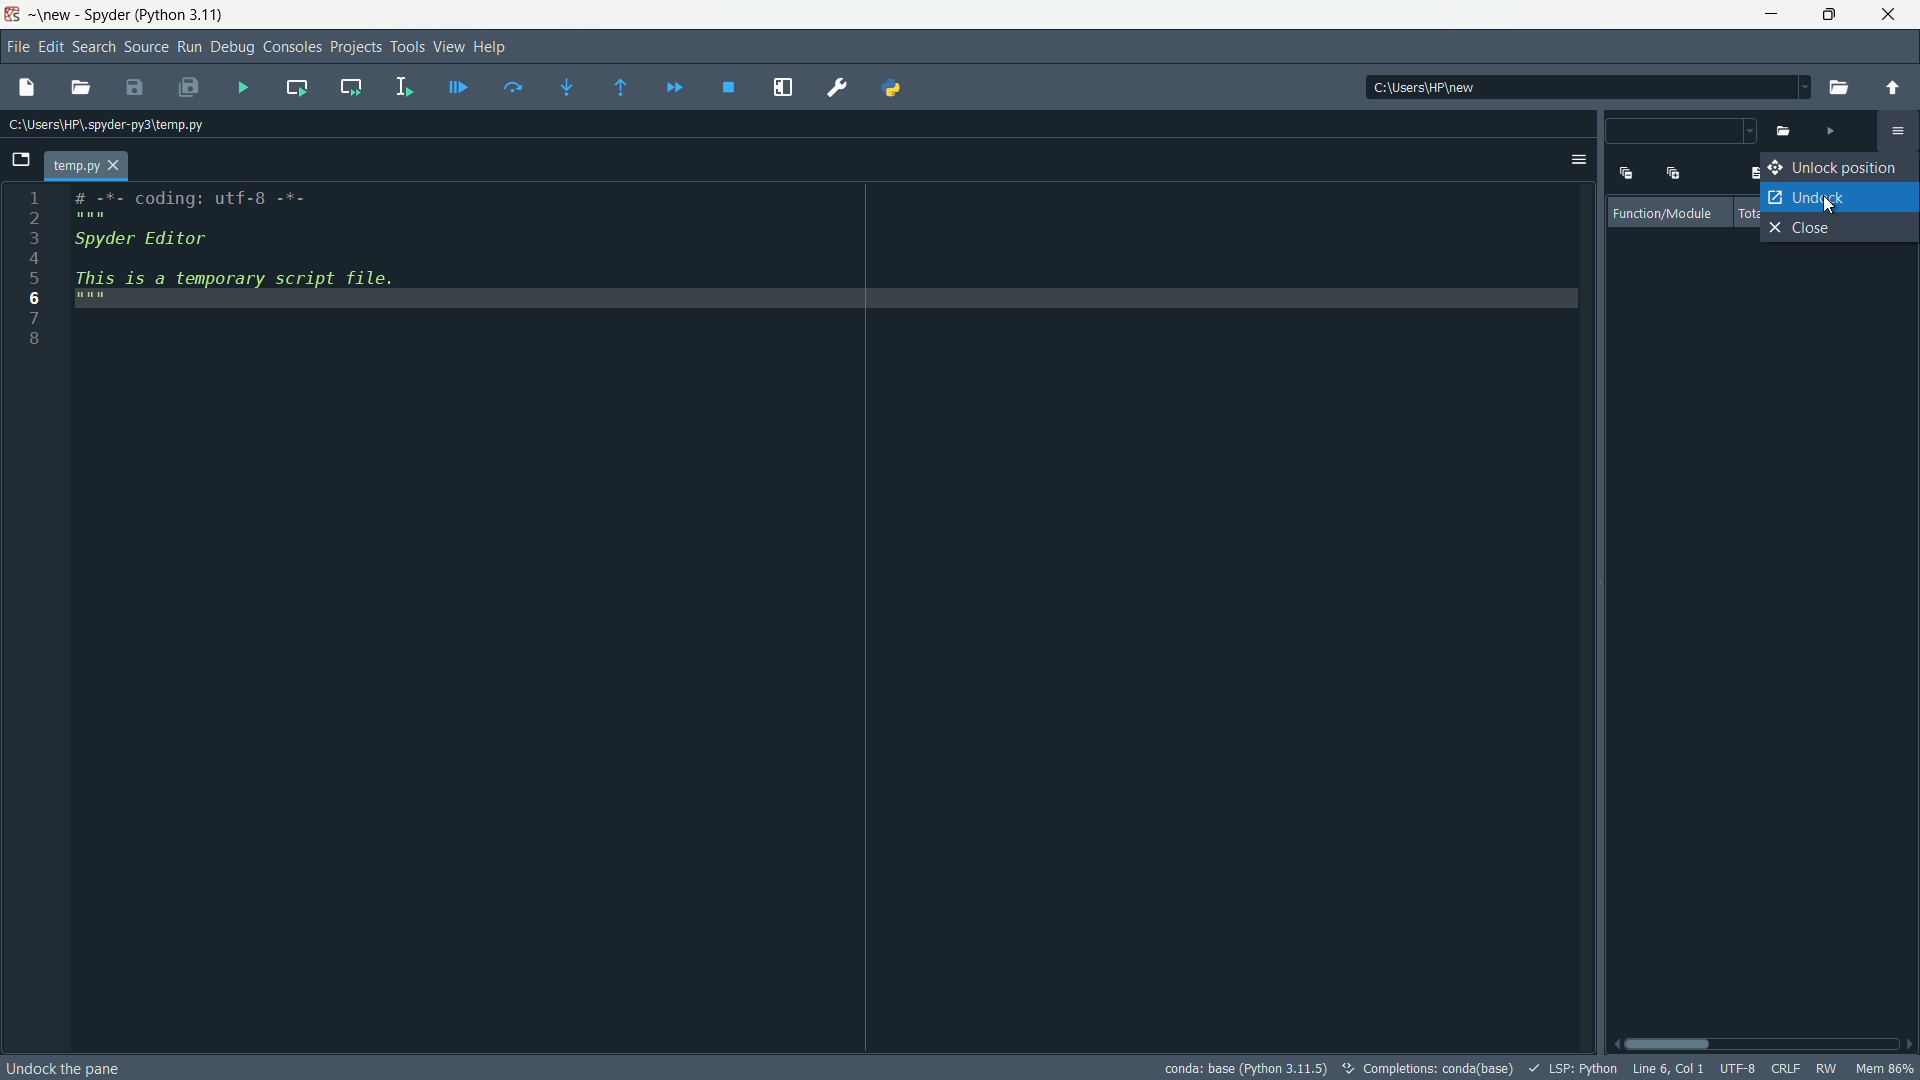  I want to click on save all files, so click(189, 89).